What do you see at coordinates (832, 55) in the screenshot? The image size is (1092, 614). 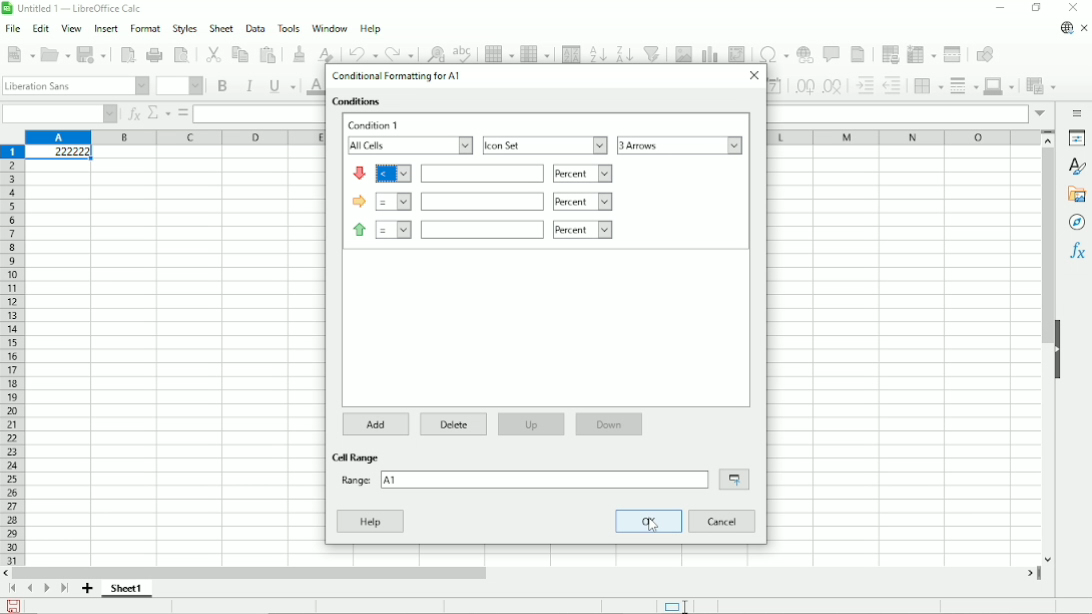 I see `Insert comment` at bounding box center [832, 55].